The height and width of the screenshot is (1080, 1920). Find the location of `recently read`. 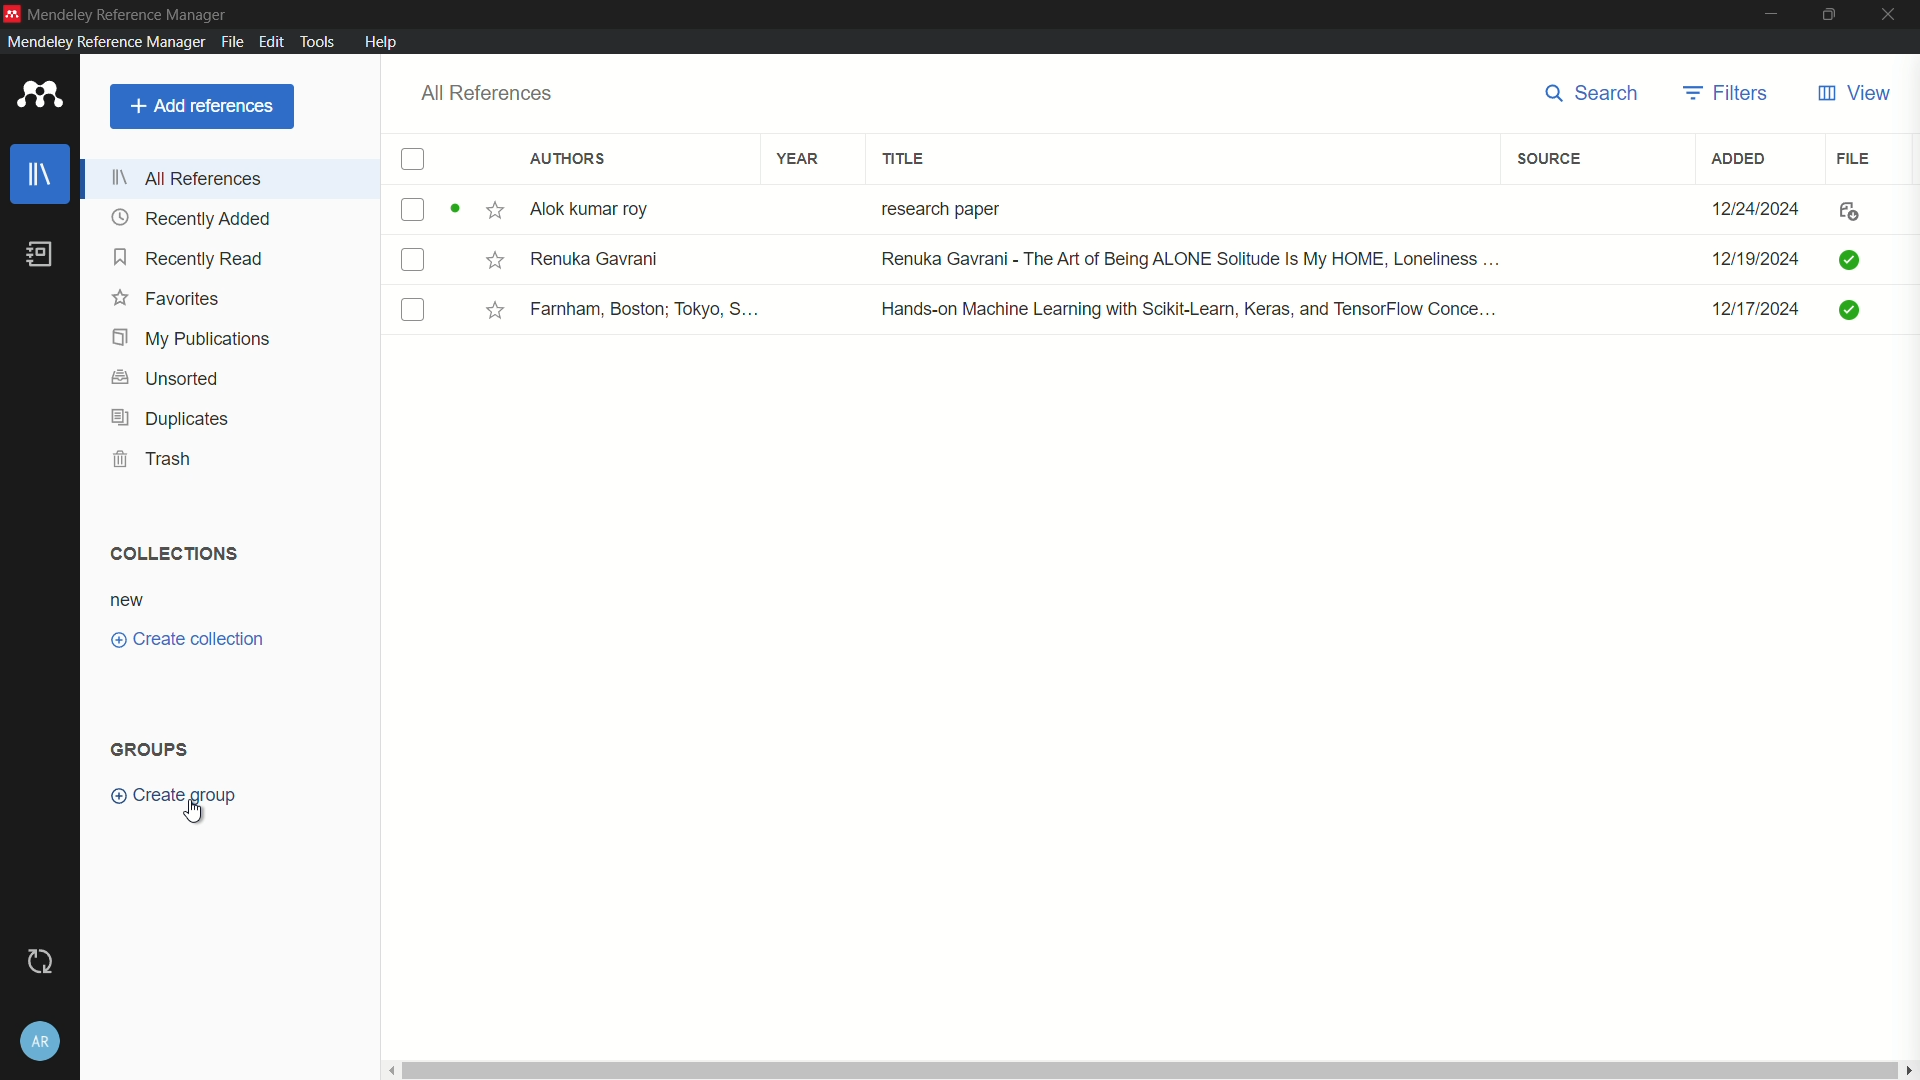

recently read is located at coordinates (190, 260).